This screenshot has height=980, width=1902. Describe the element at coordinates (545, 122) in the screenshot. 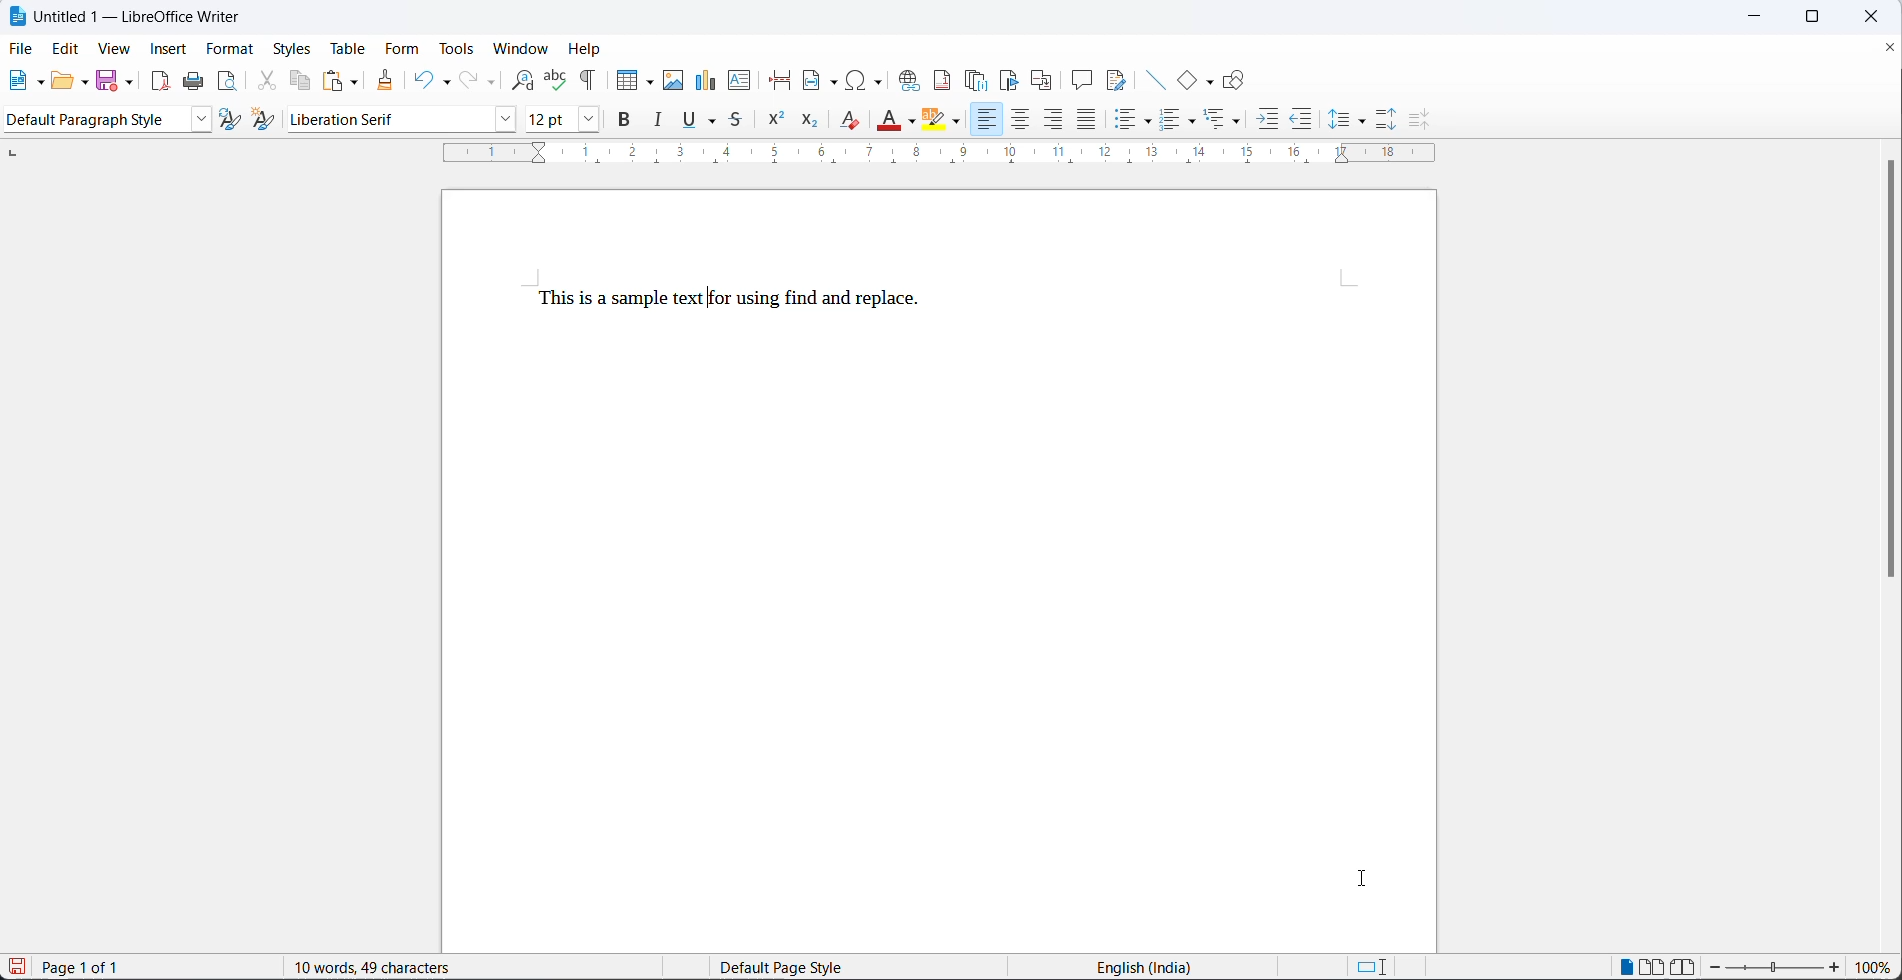

I see `font size` at that location.